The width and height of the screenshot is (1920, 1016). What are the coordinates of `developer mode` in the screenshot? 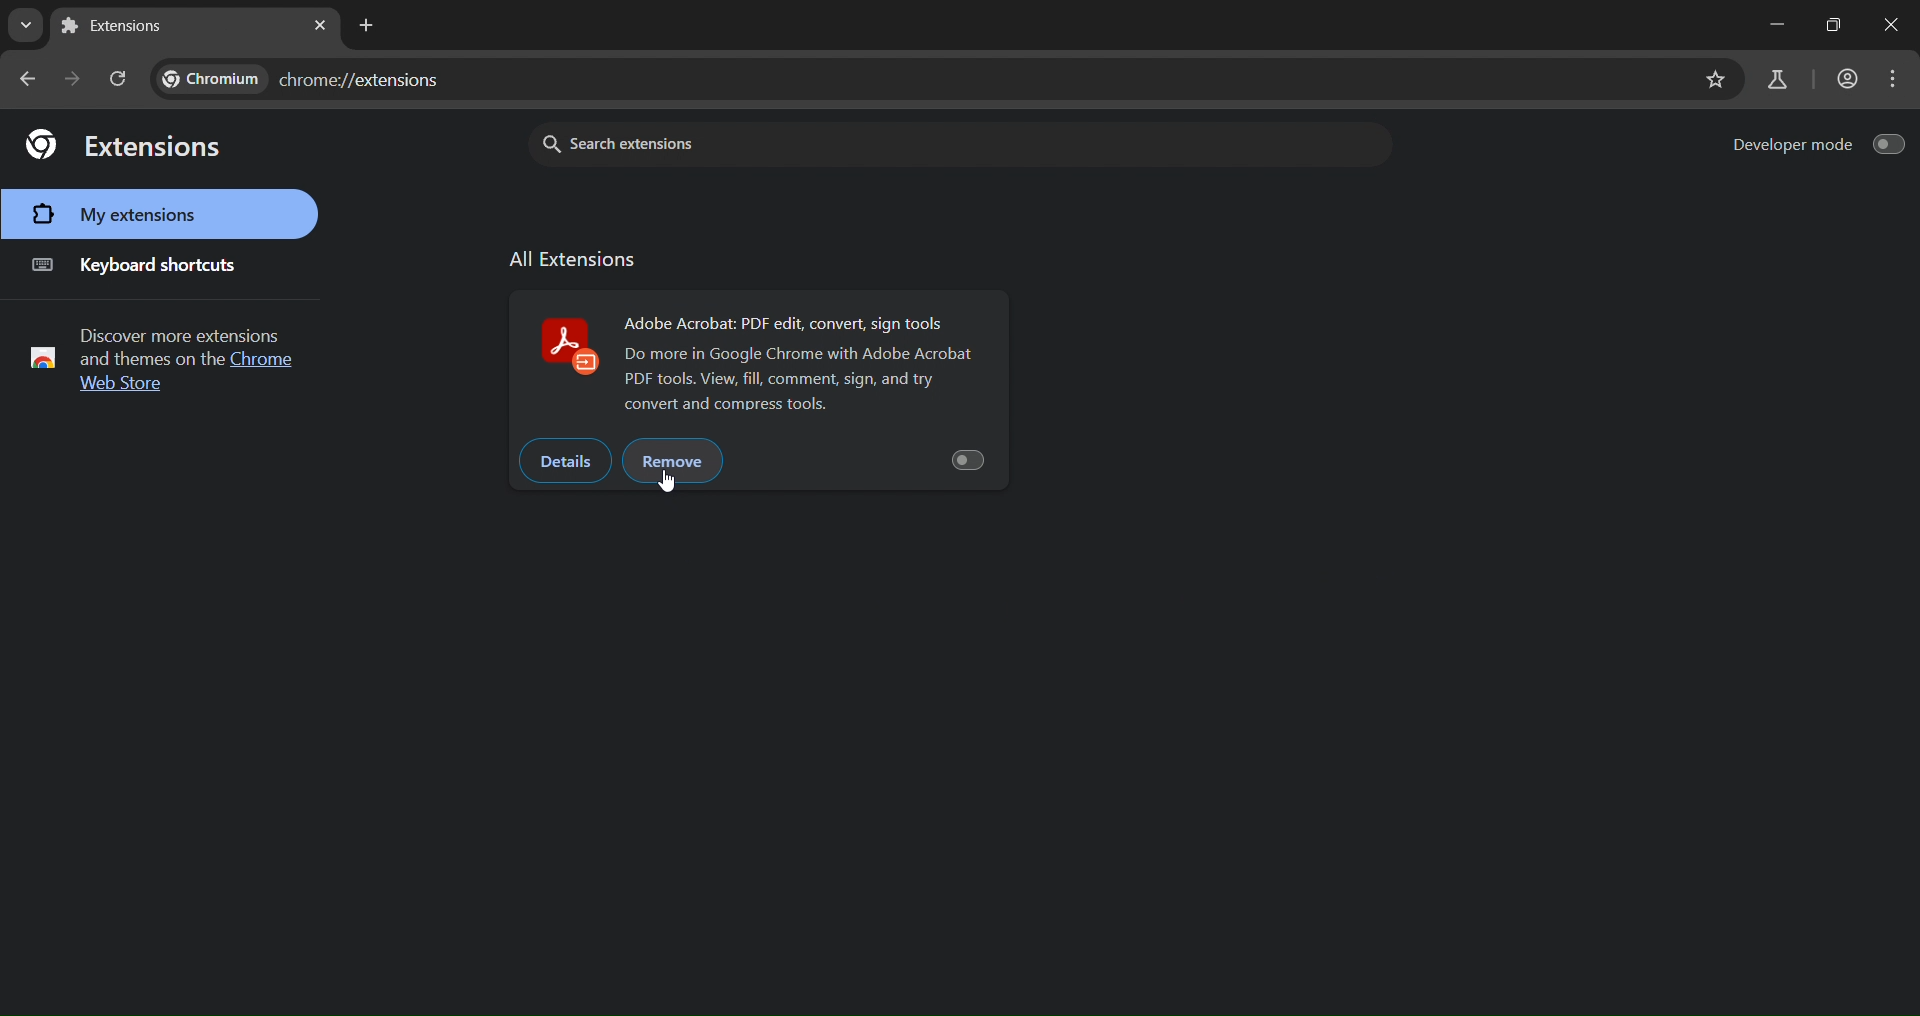 It's located at (1819, 140).